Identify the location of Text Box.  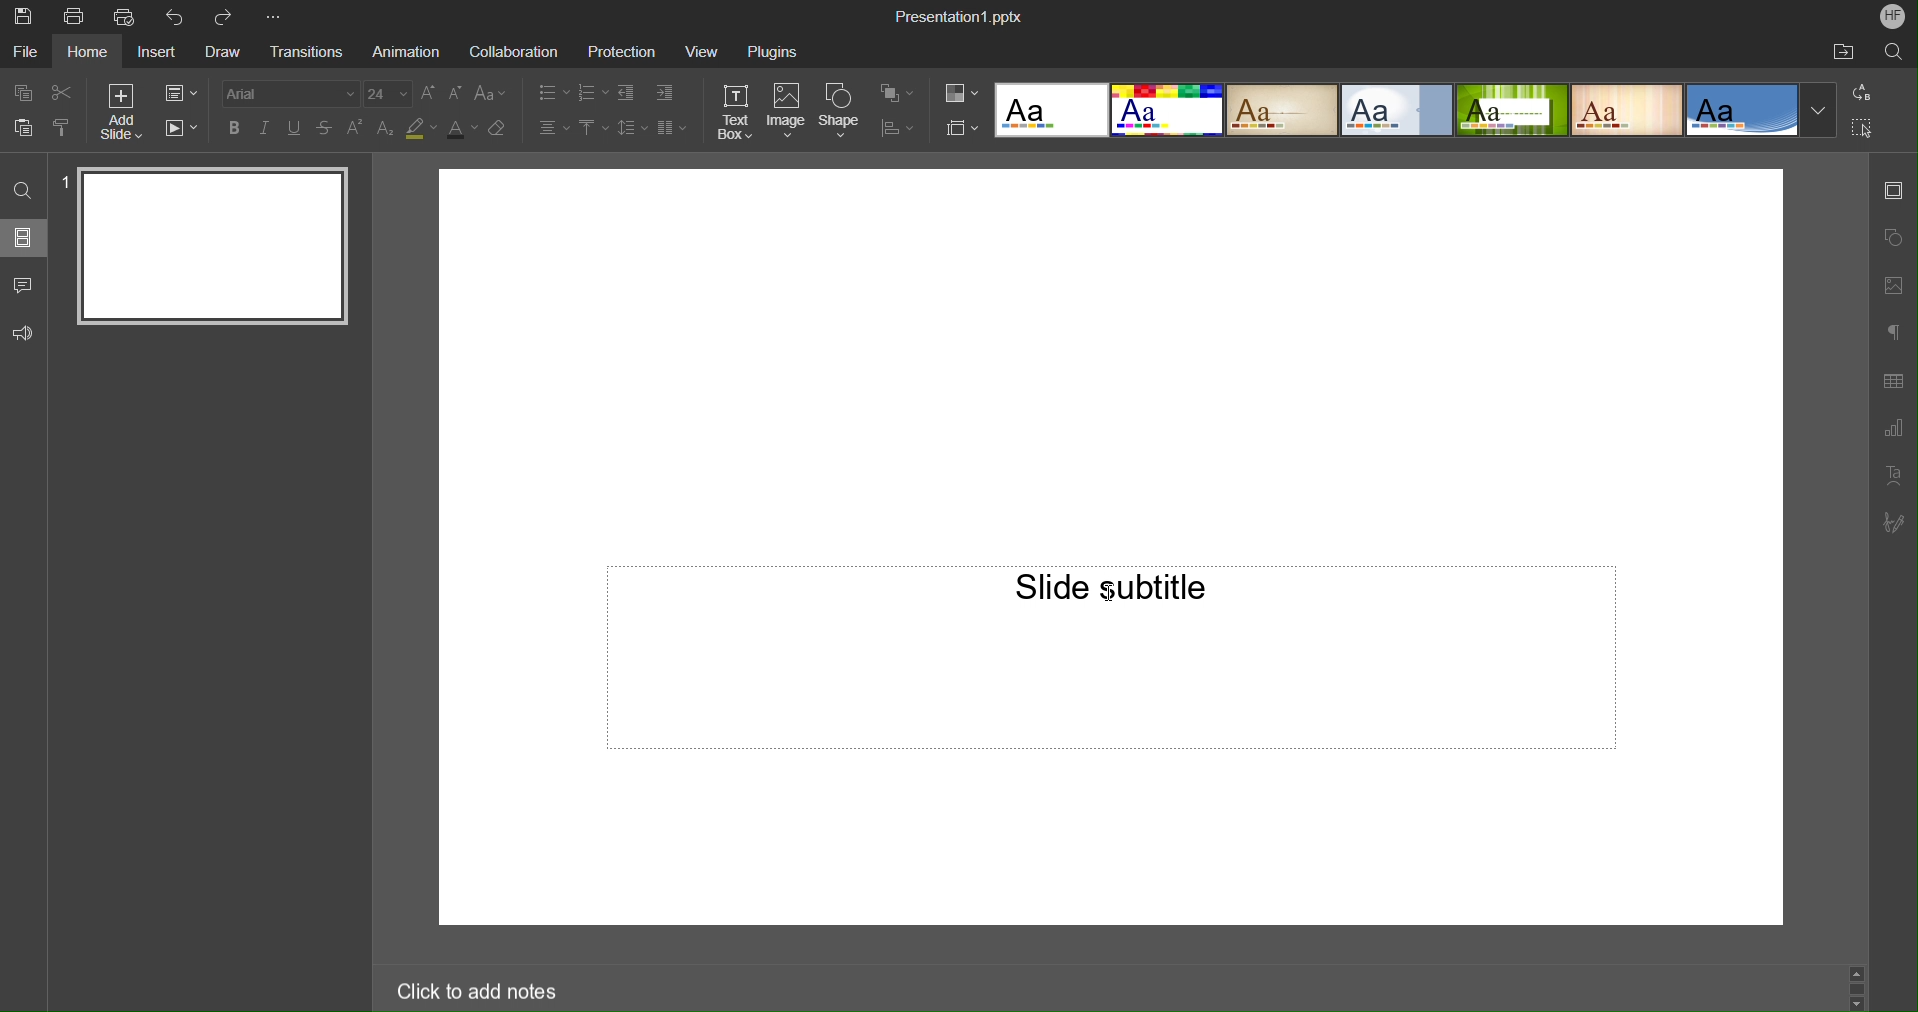
(734, 111).